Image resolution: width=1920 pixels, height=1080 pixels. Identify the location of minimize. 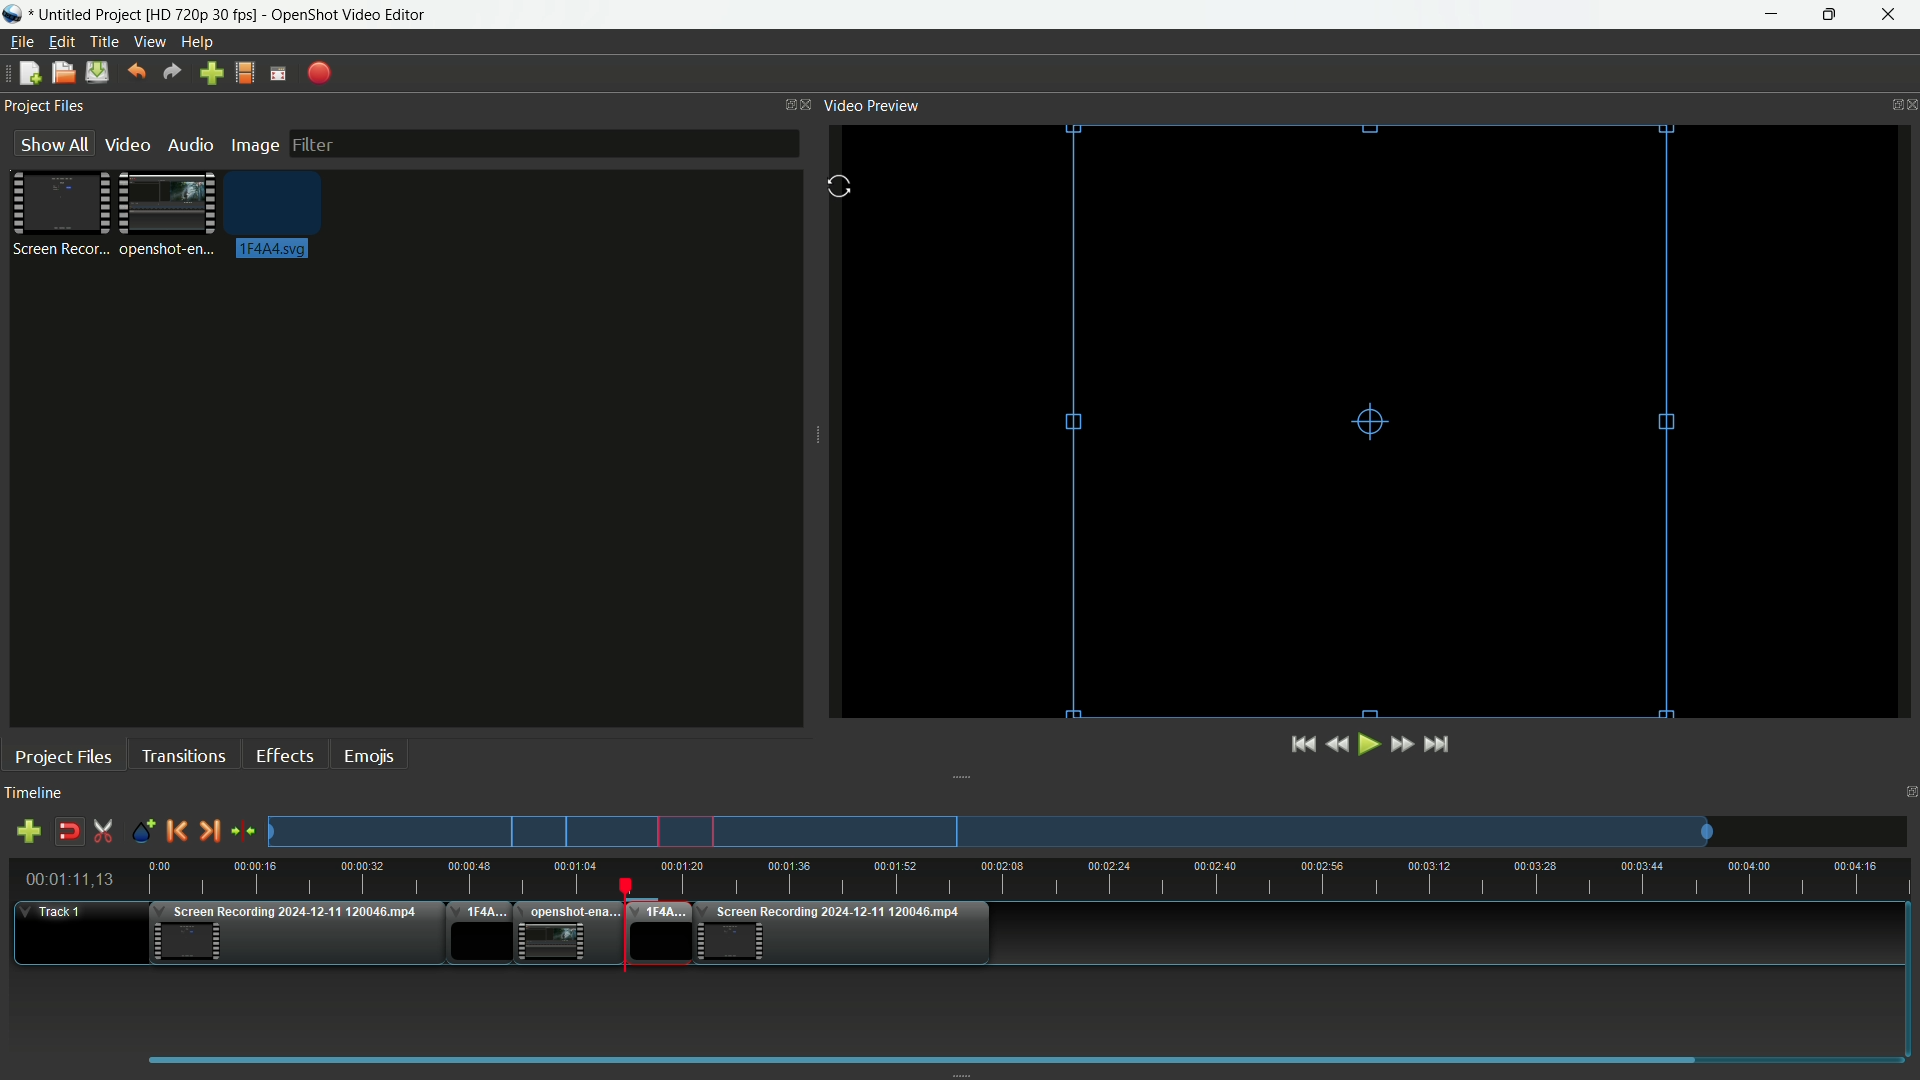
(1778, 15).